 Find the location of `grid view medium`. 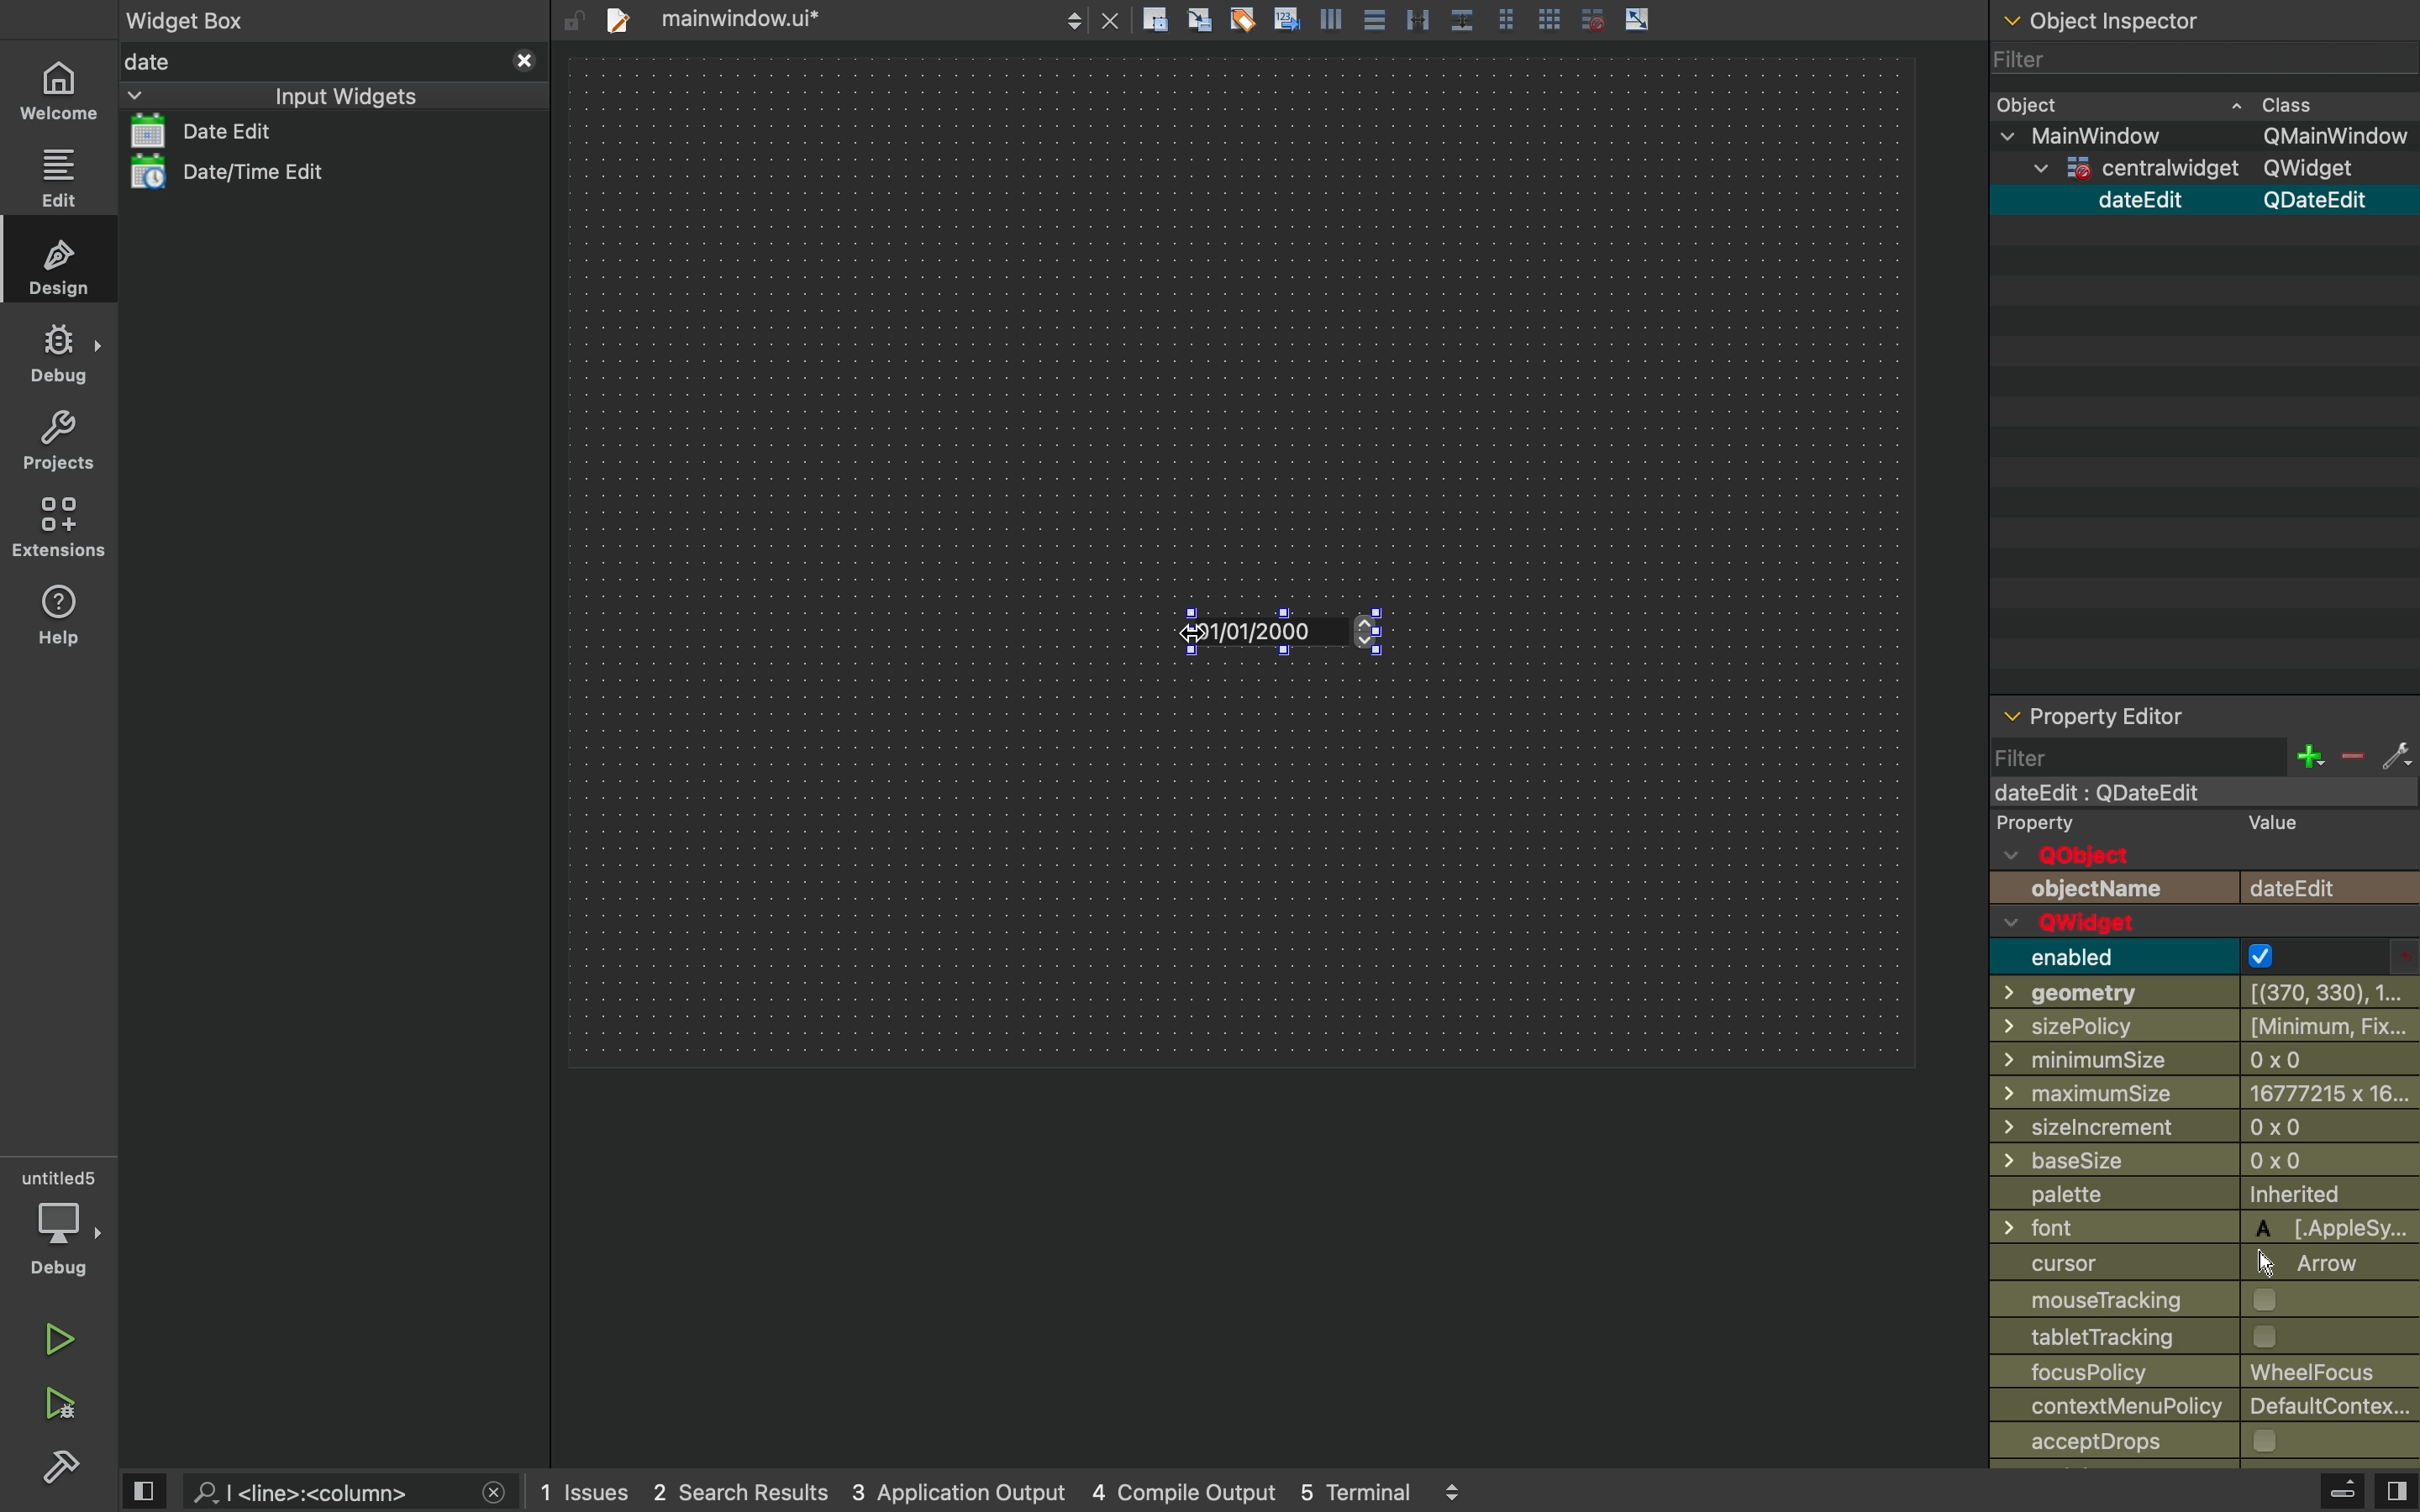

grid view medium is located at coordinates (1505, 17).